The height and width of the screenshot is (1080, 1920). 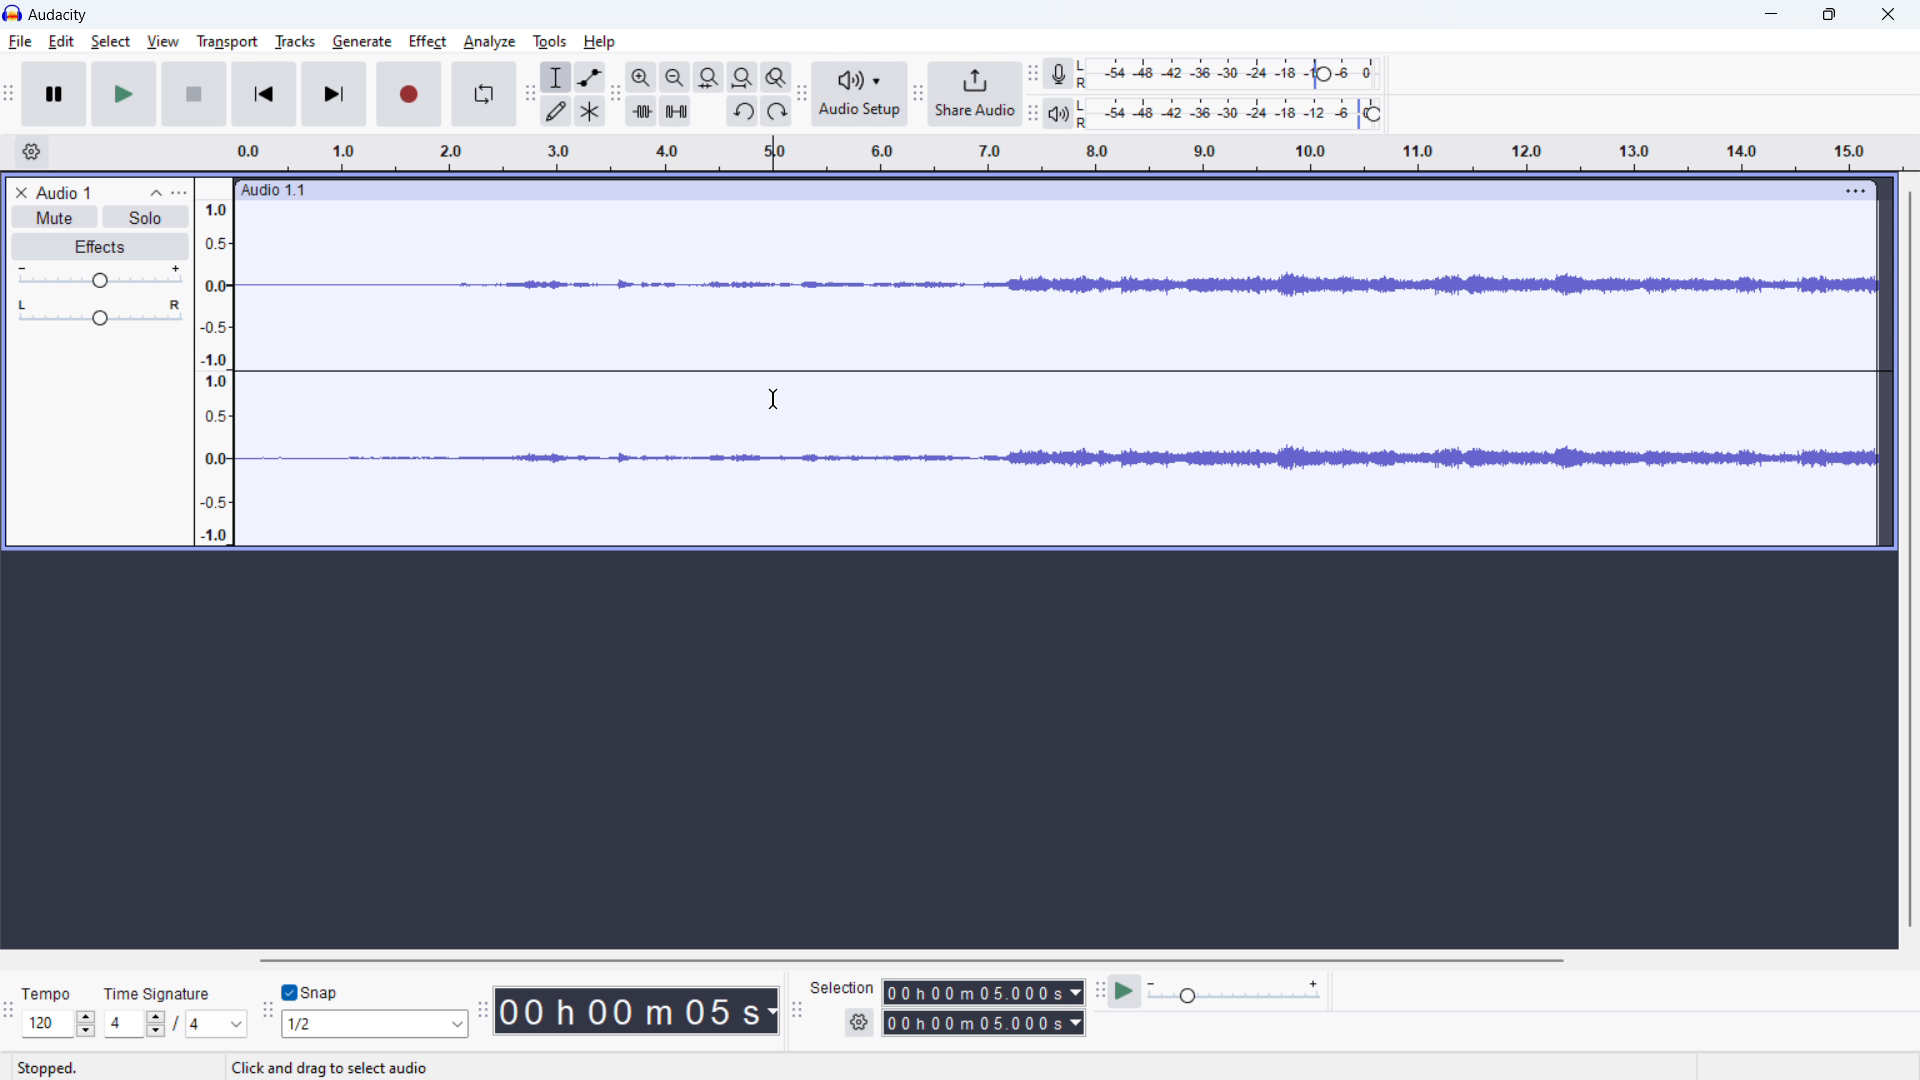 I want to click on play at speed toolbar, so click(x=1099, y=992).